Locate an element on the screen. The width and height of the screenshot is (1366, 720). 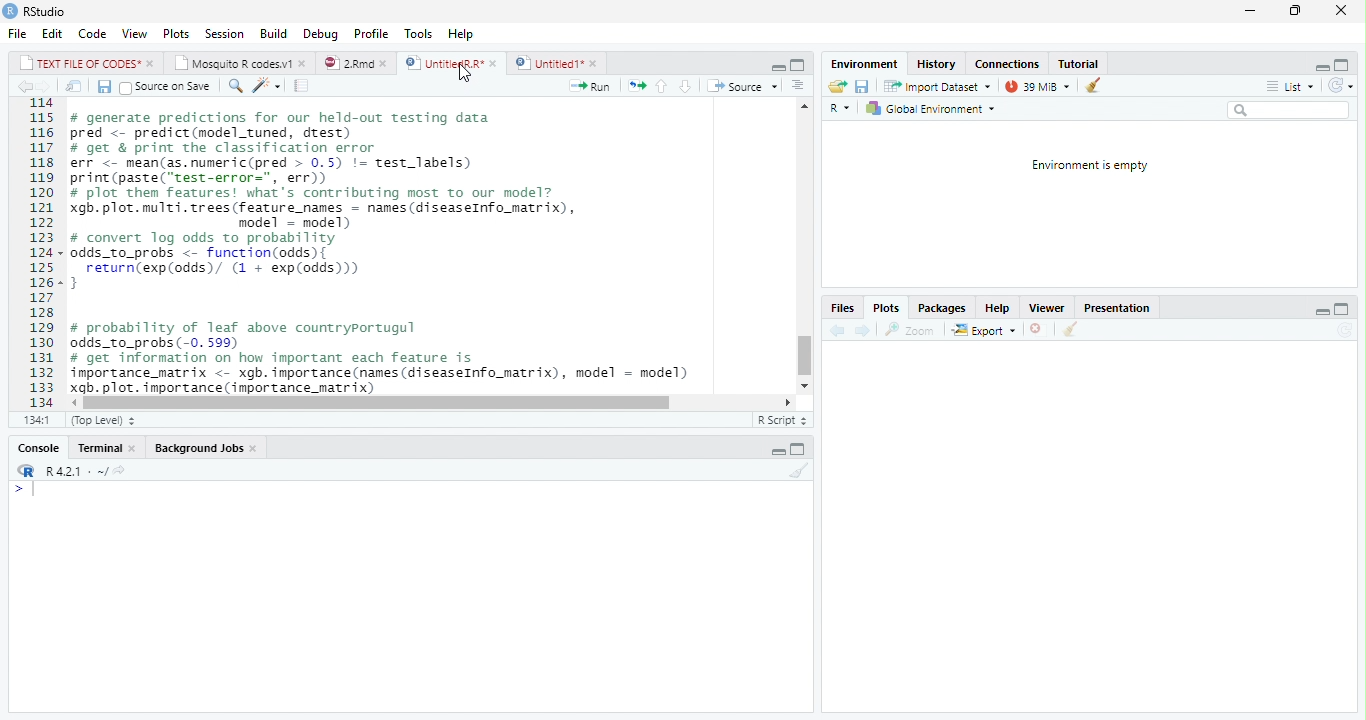
Clean is located at coordinates (795, 471).